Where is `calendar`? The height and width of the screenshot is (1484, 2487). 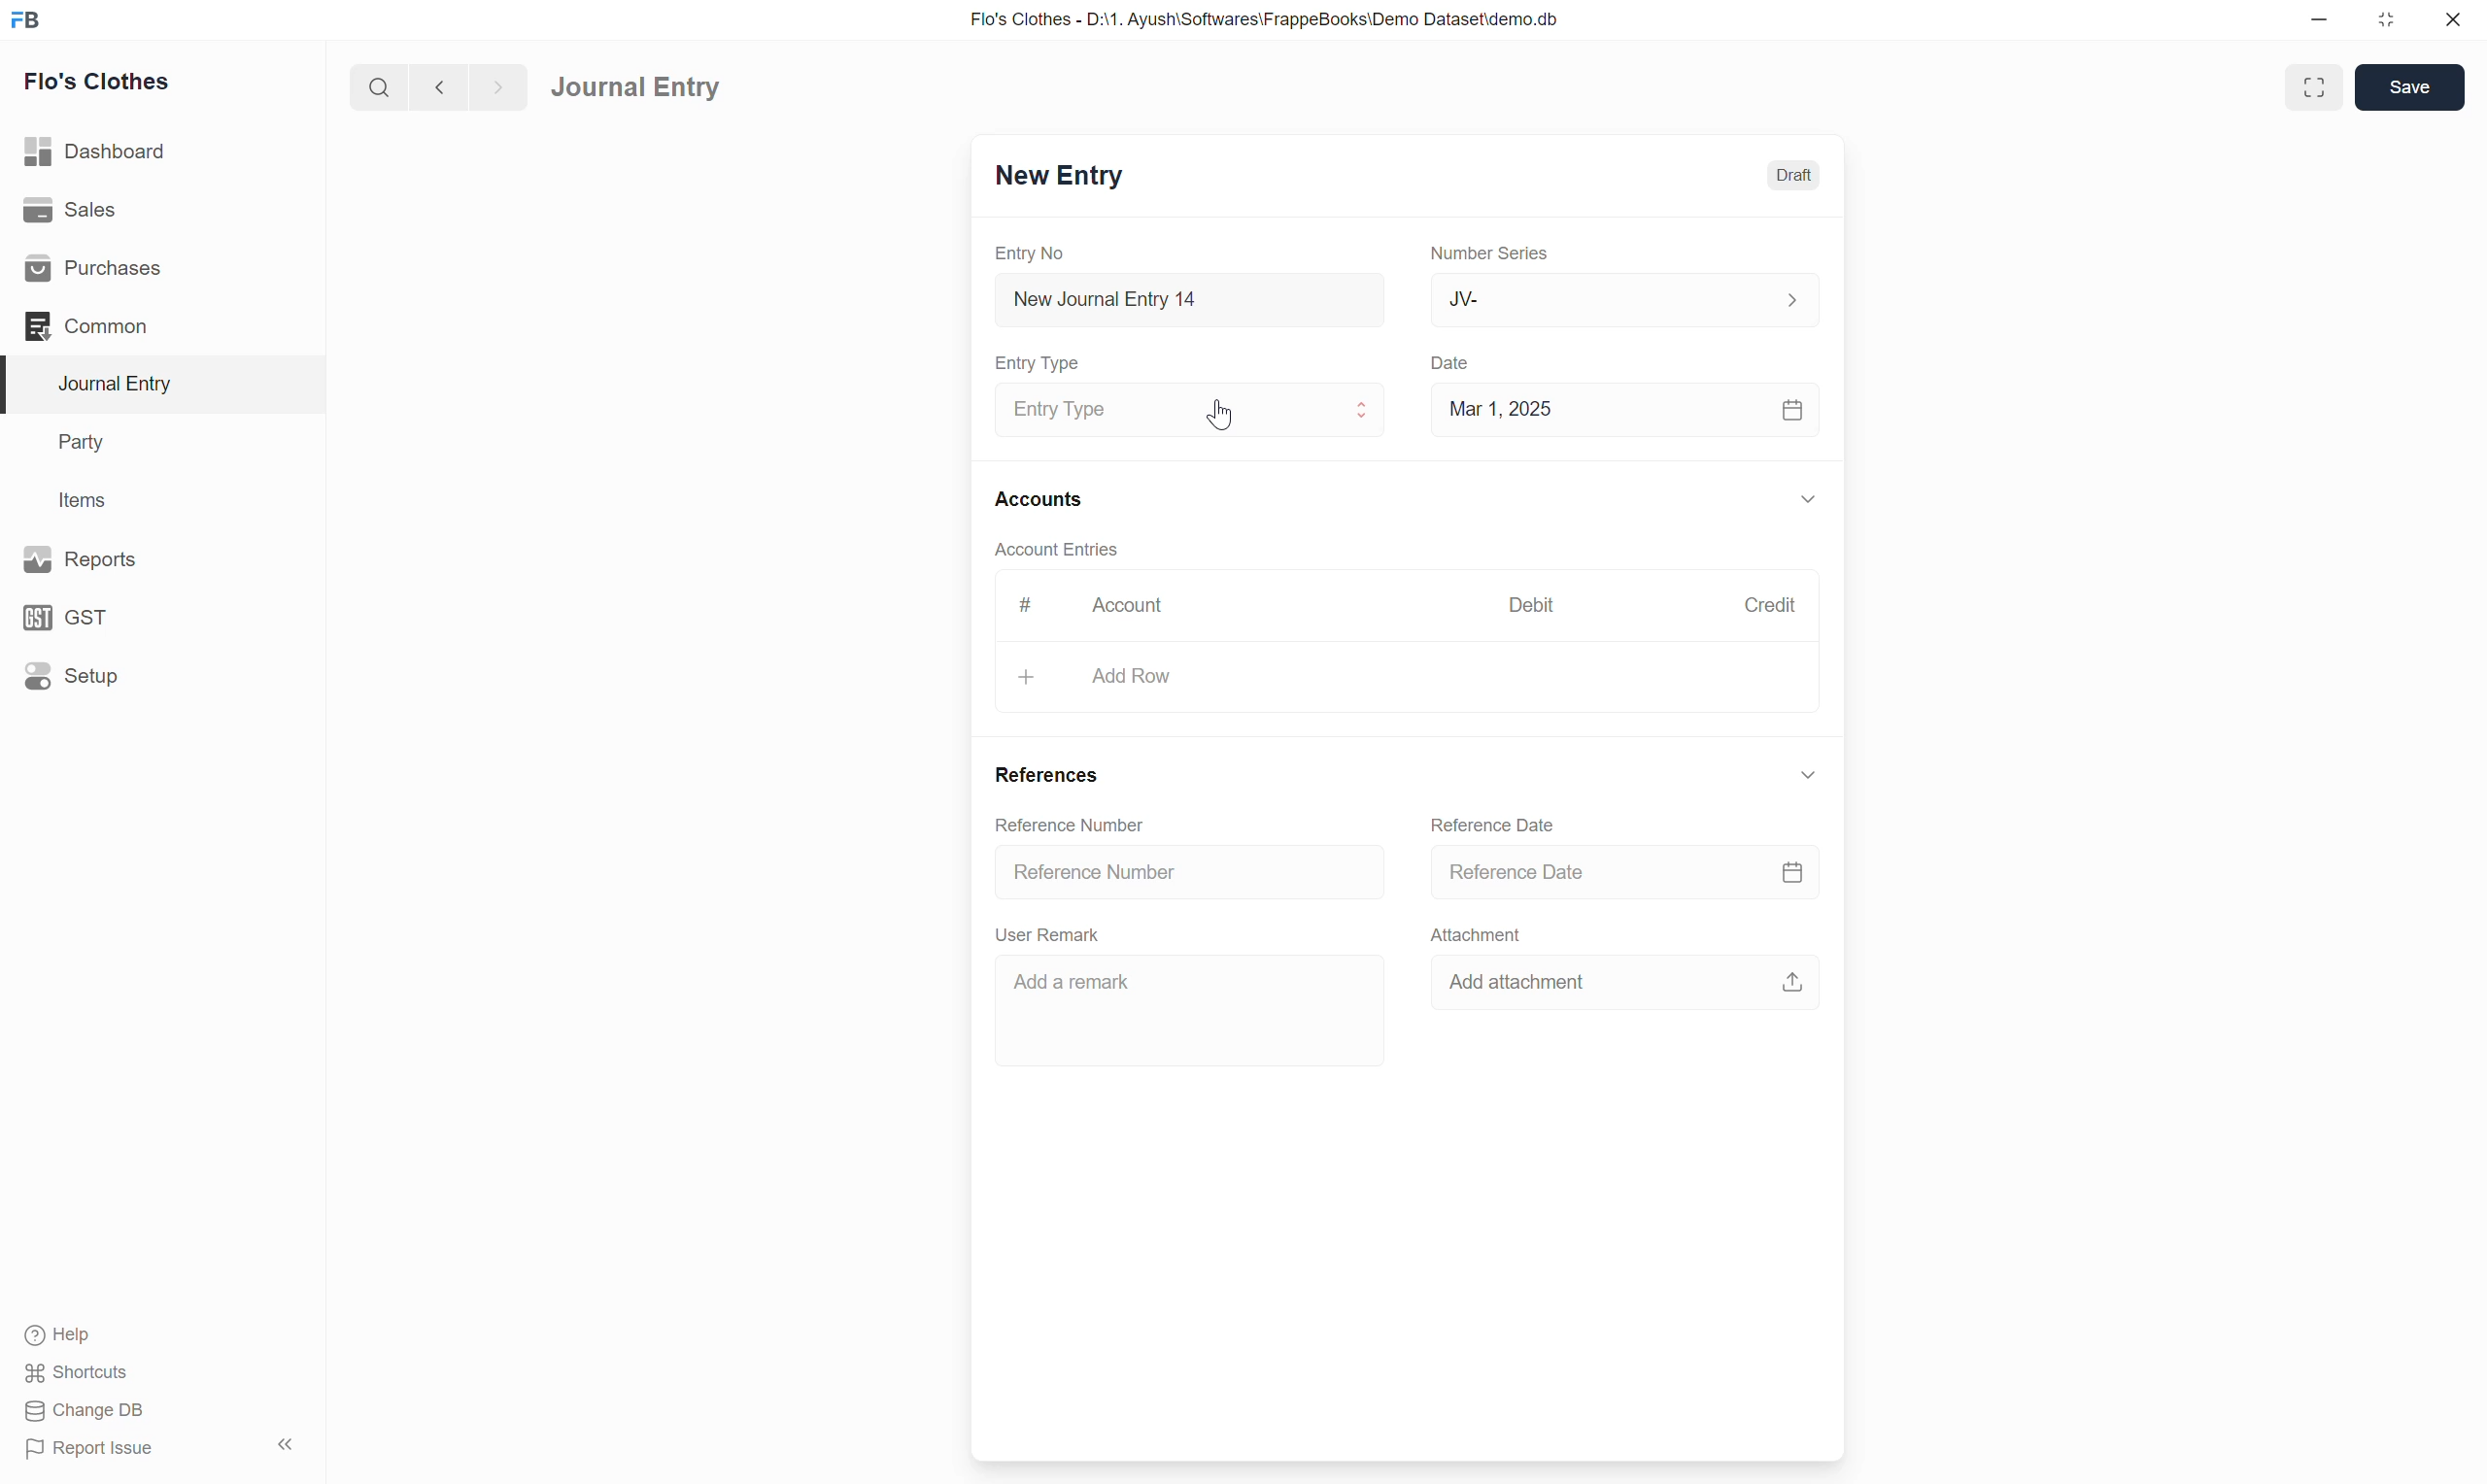
calendar is located at coordinates (1793, 868).